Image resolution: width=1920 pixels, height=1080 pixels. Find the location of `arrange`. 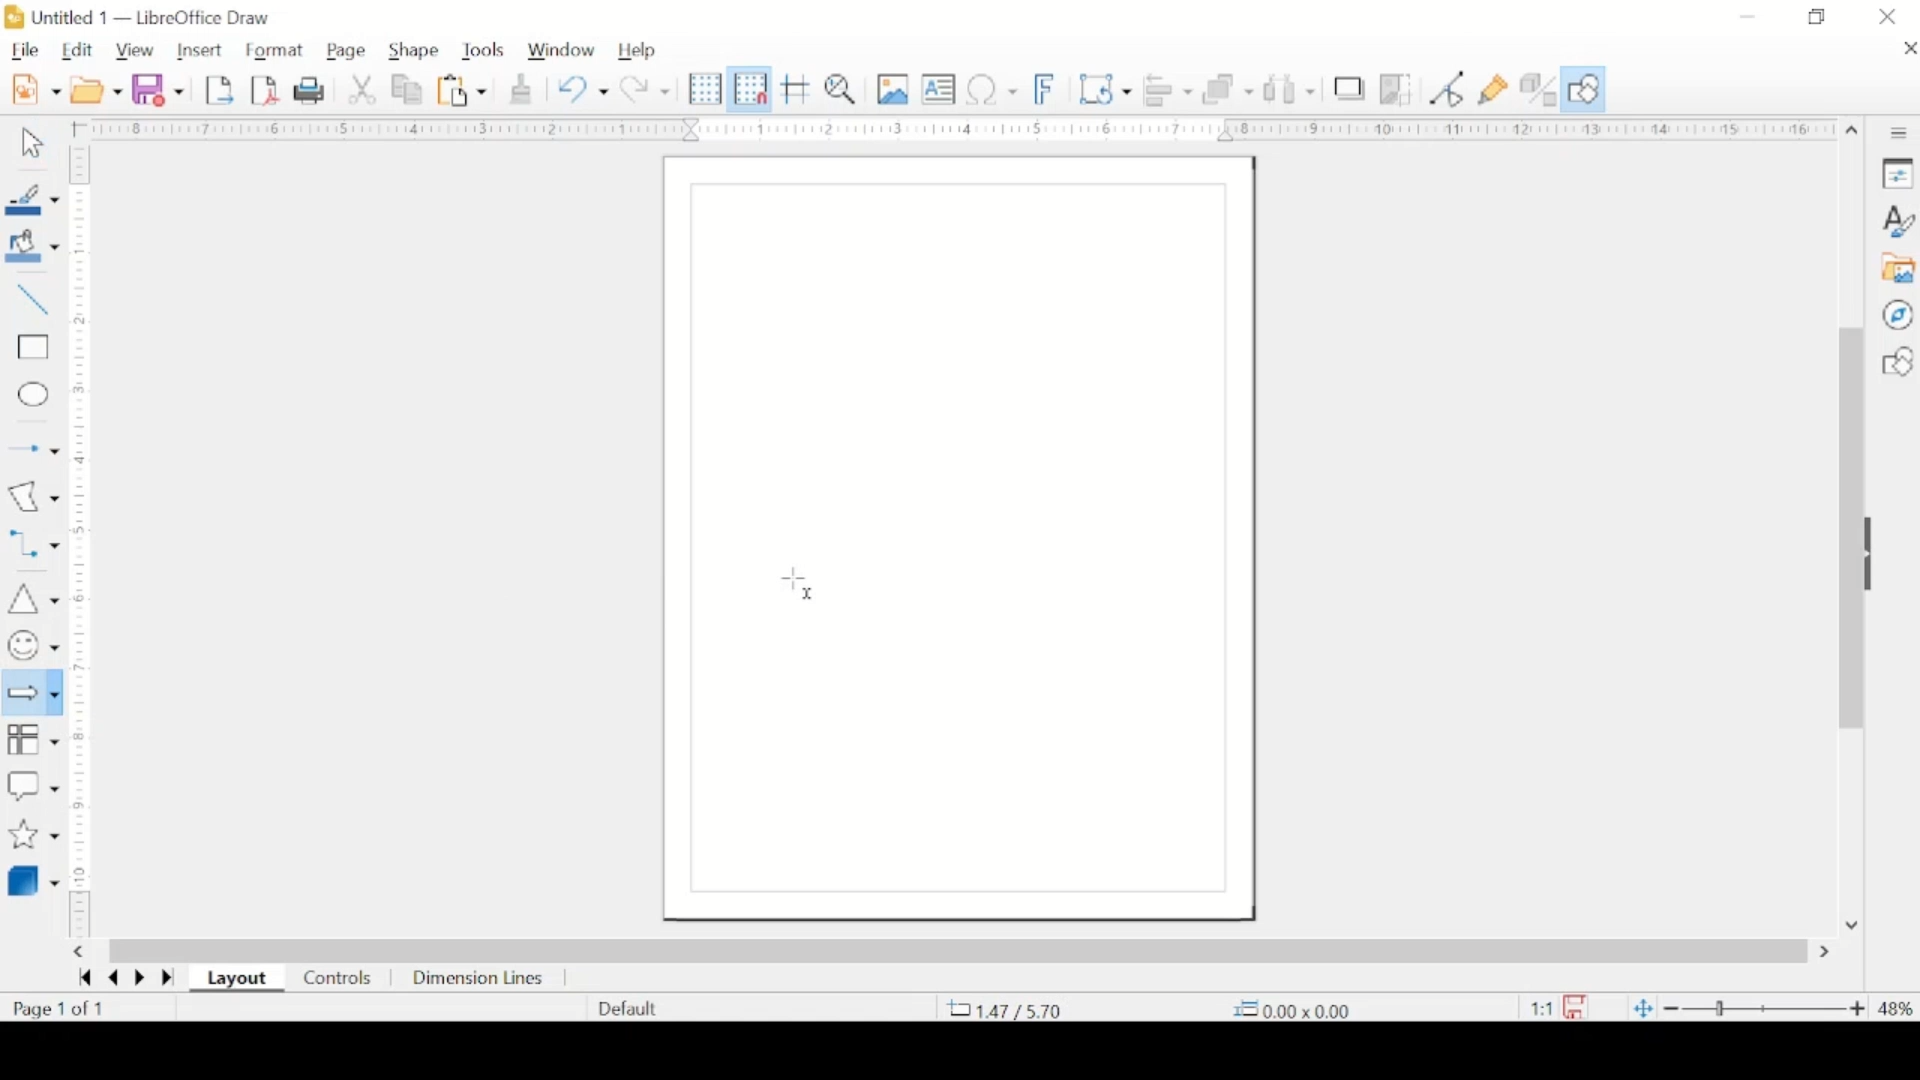

arrange is located at coordinates (1230, 87).